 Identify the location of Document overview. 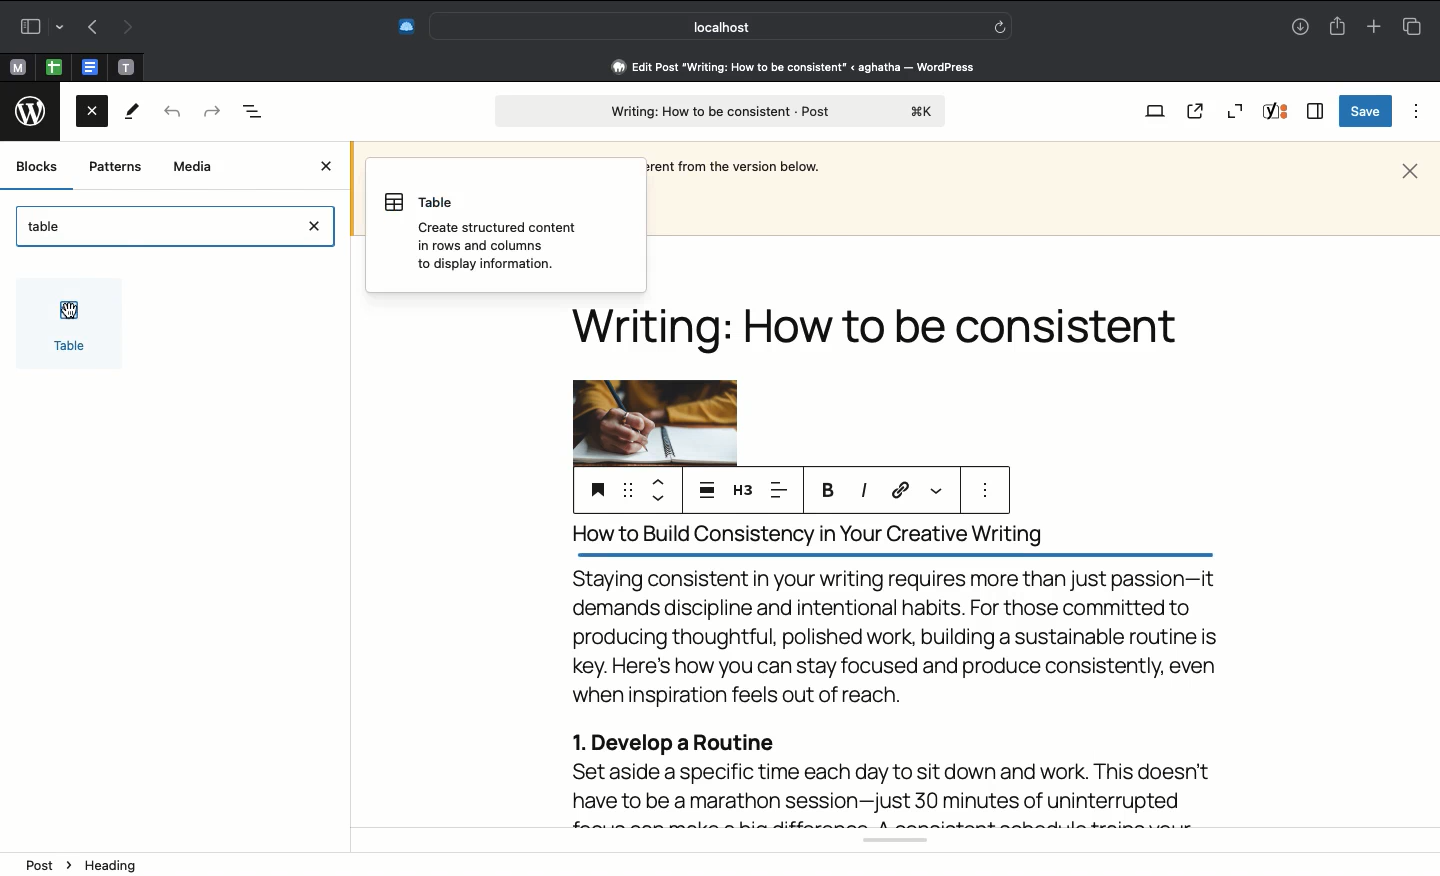
(254, 112).